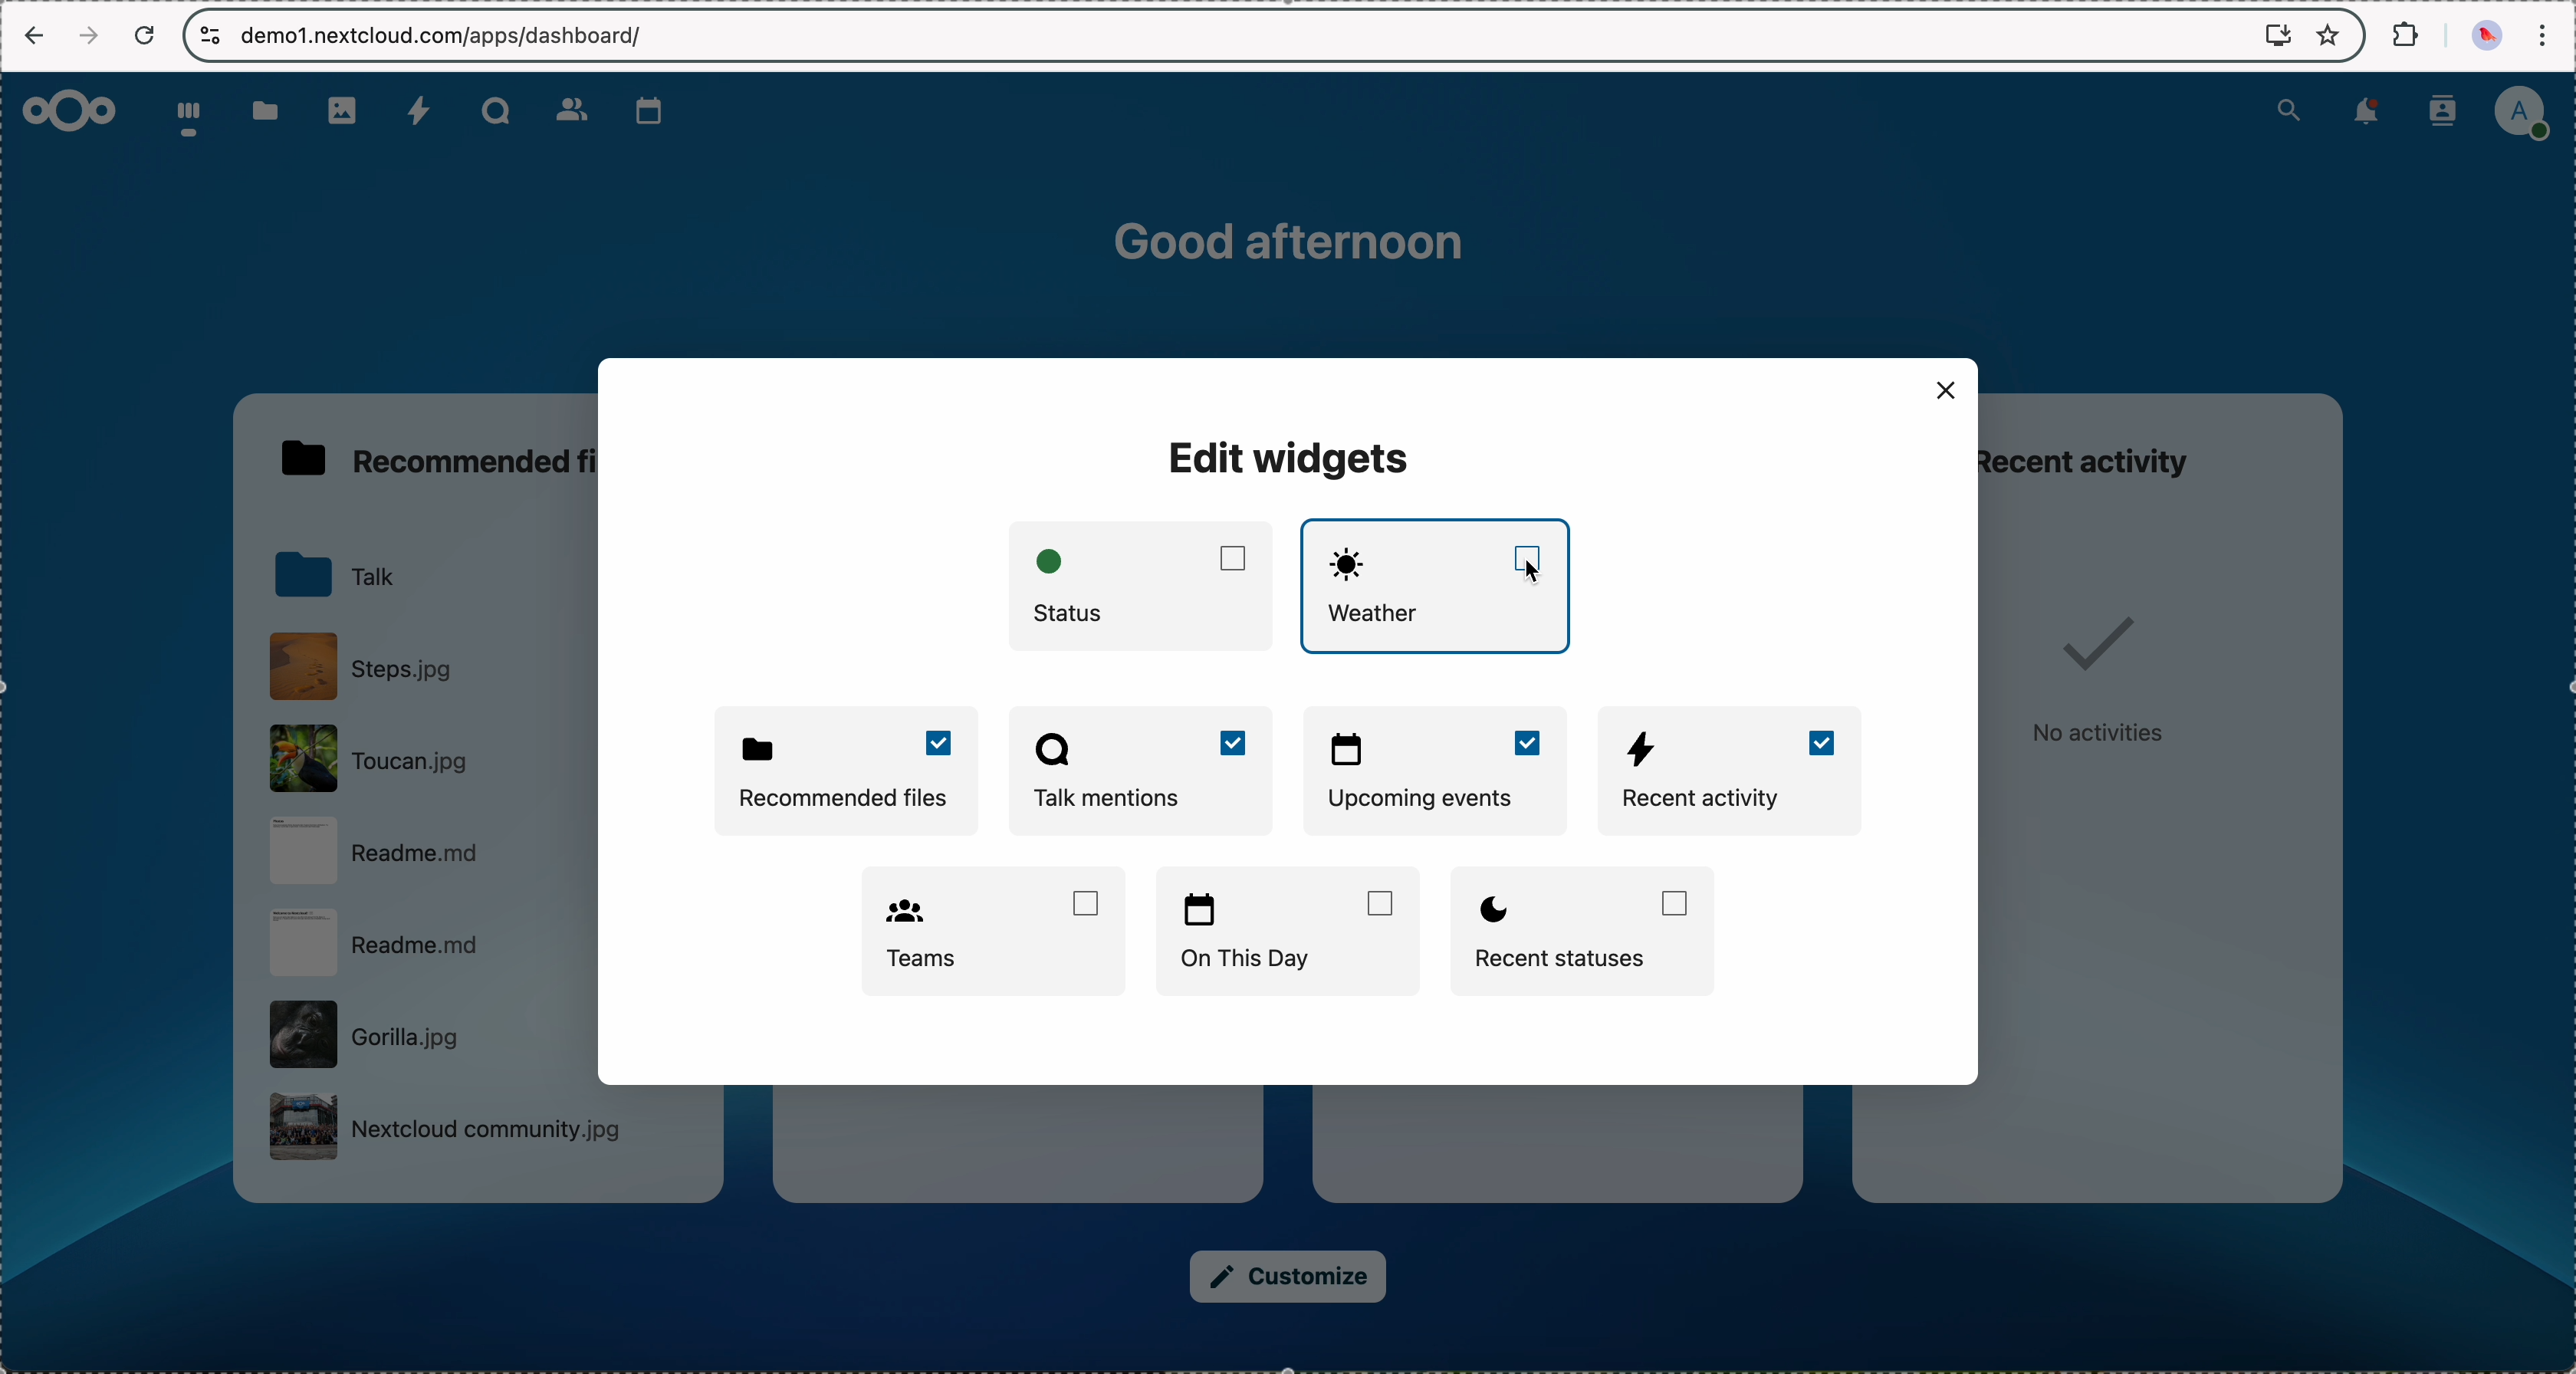 The image size is (2576, 1374). I want to click on folder, so click(339, 578).